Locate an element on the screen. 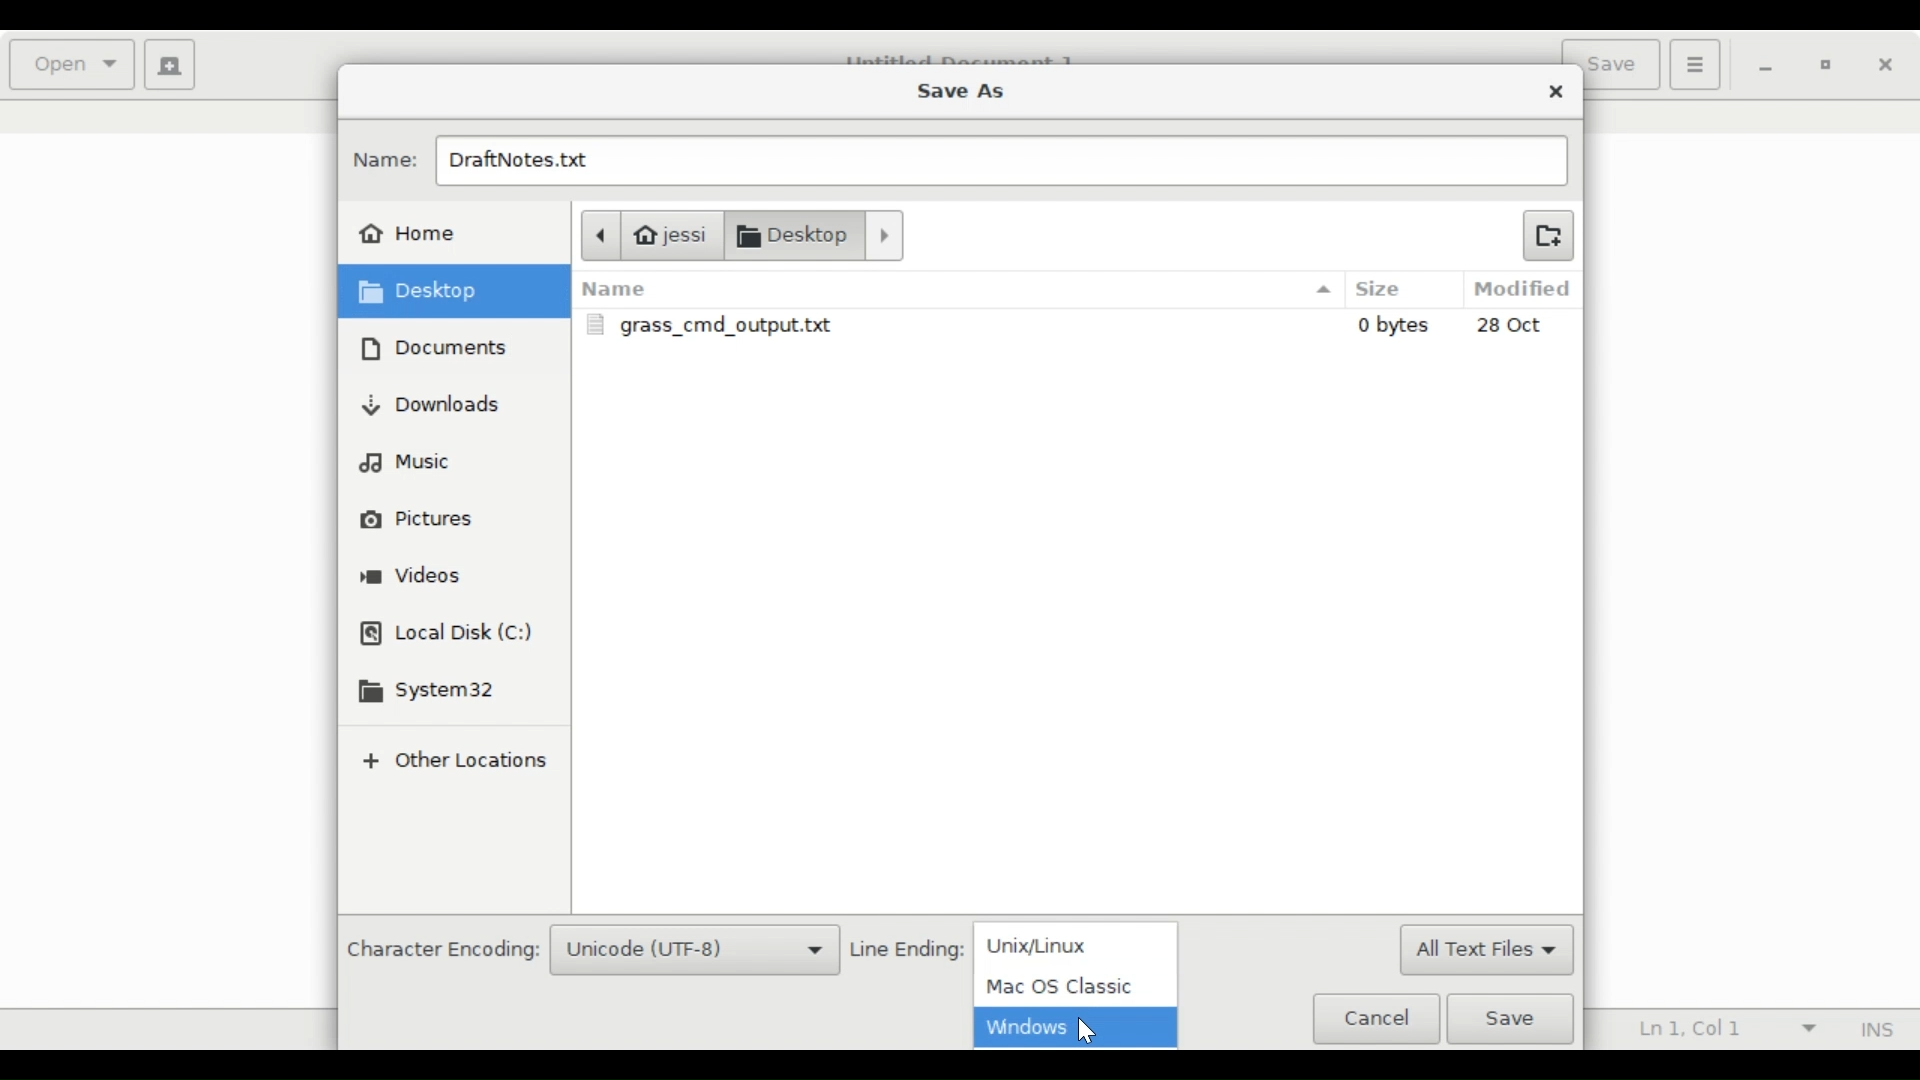  Line Ending is located at coordinates (908, 950).